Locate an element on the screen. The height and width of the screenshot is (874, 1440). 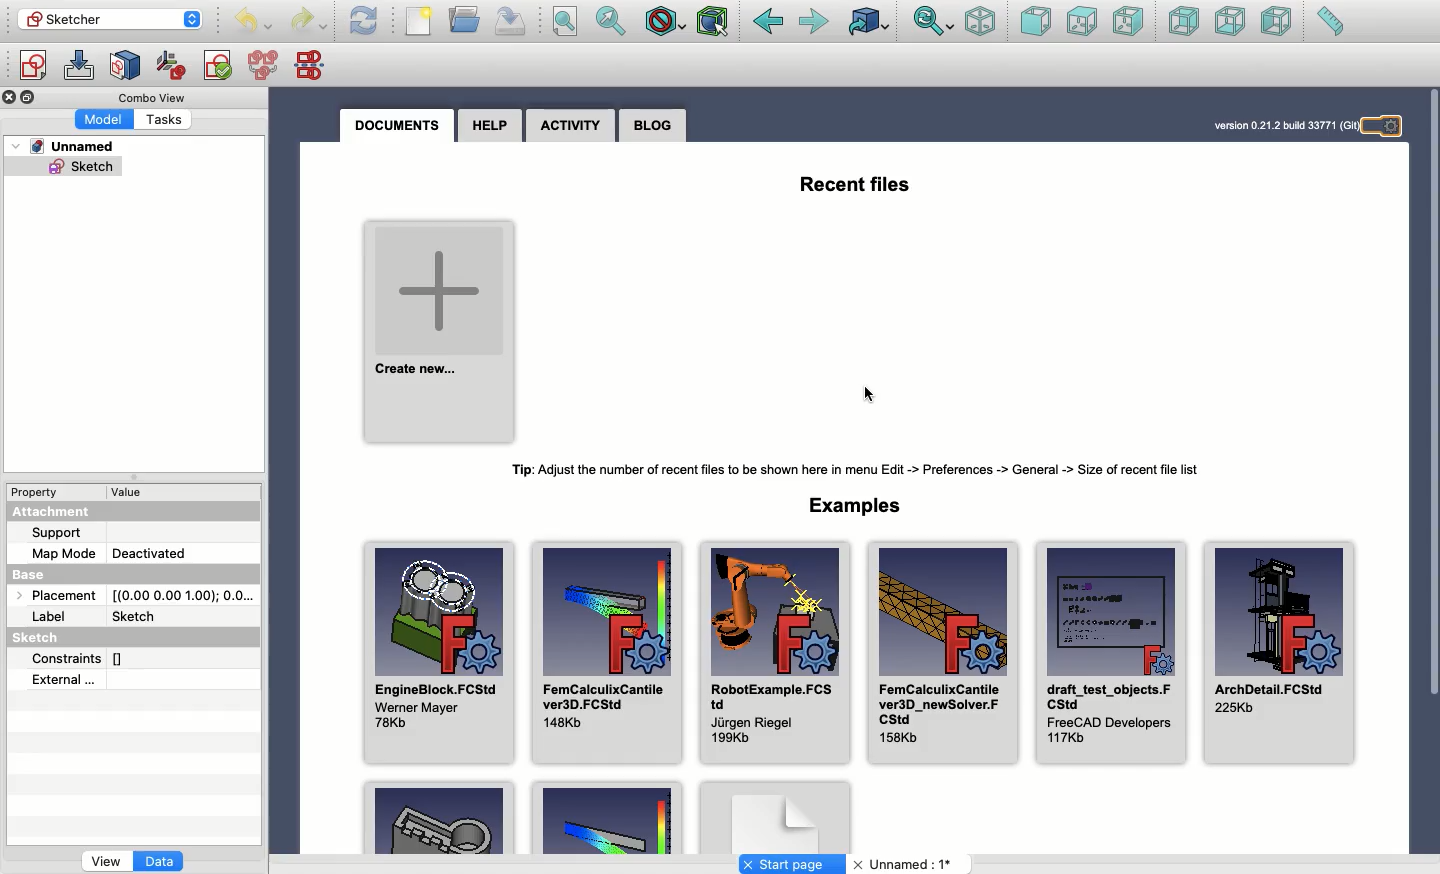
Example 1 is located at coordinates (443, 819).